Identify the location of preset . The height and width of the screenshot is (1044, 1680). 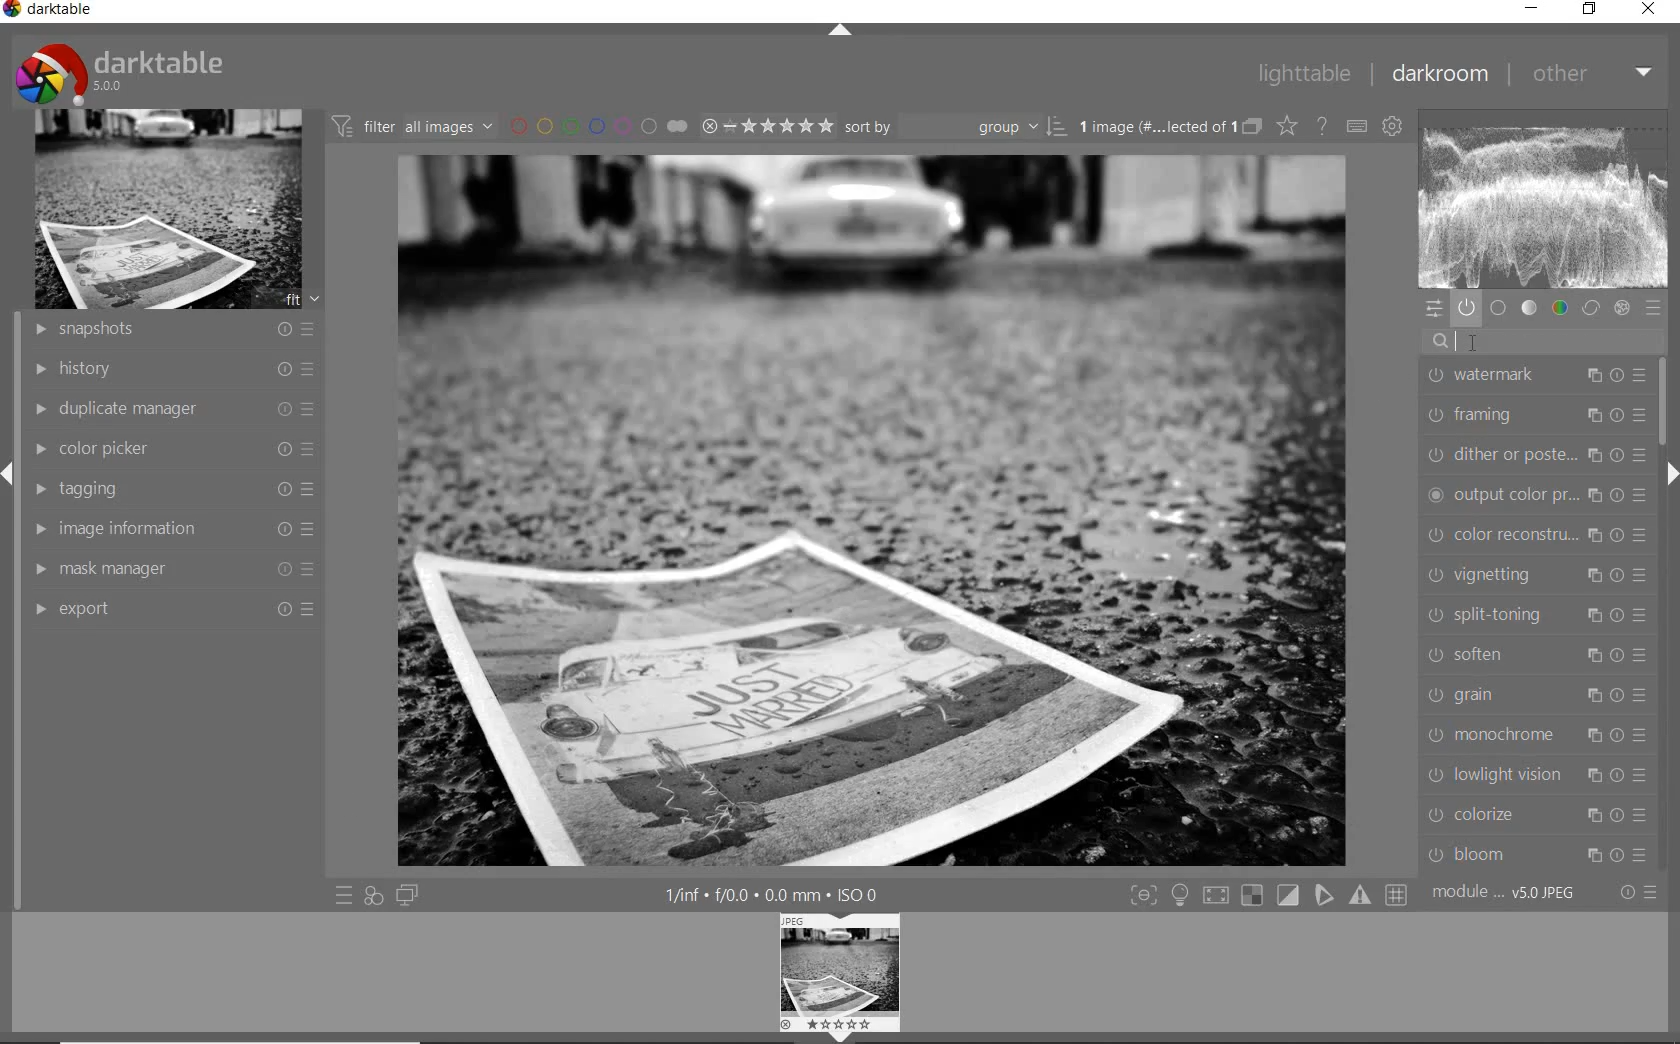
(1653, 309).